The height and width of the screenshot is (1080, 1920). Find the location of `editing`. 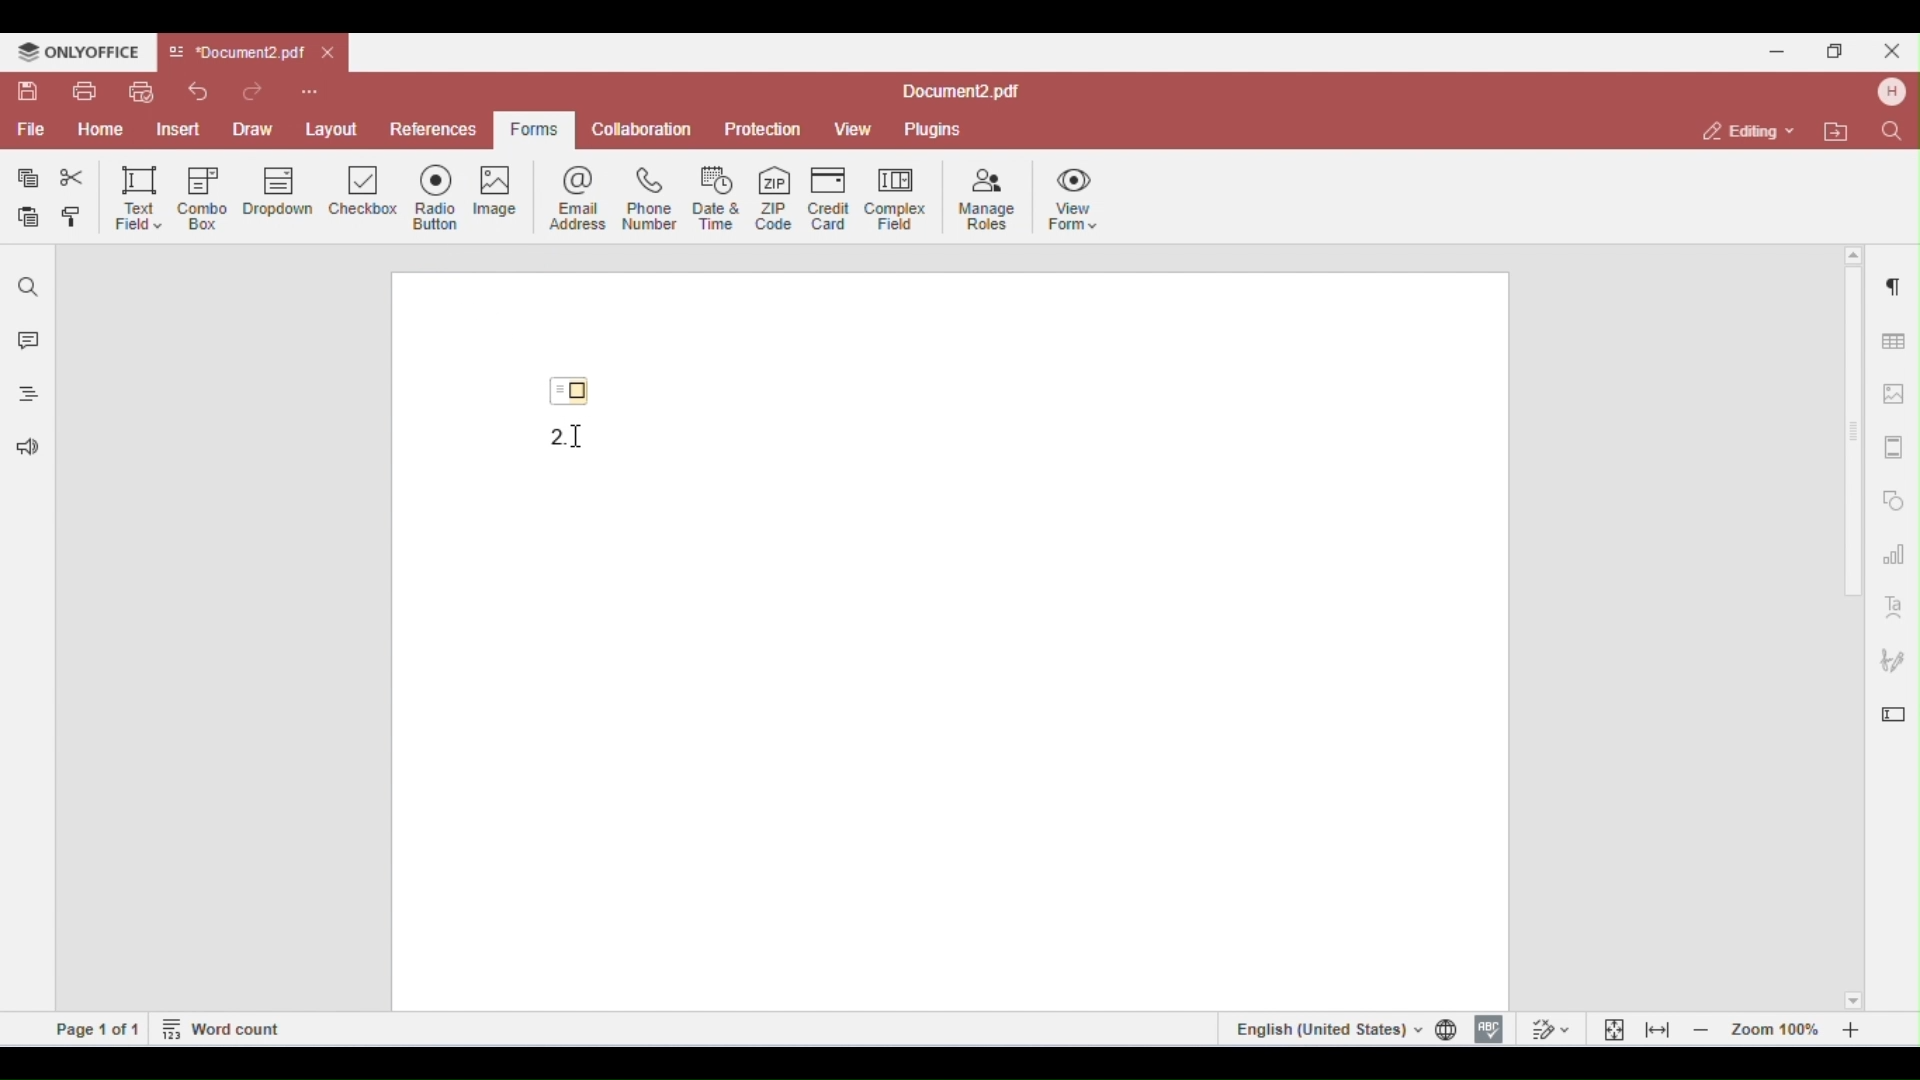

editing is located at coordinates (1750, 130).